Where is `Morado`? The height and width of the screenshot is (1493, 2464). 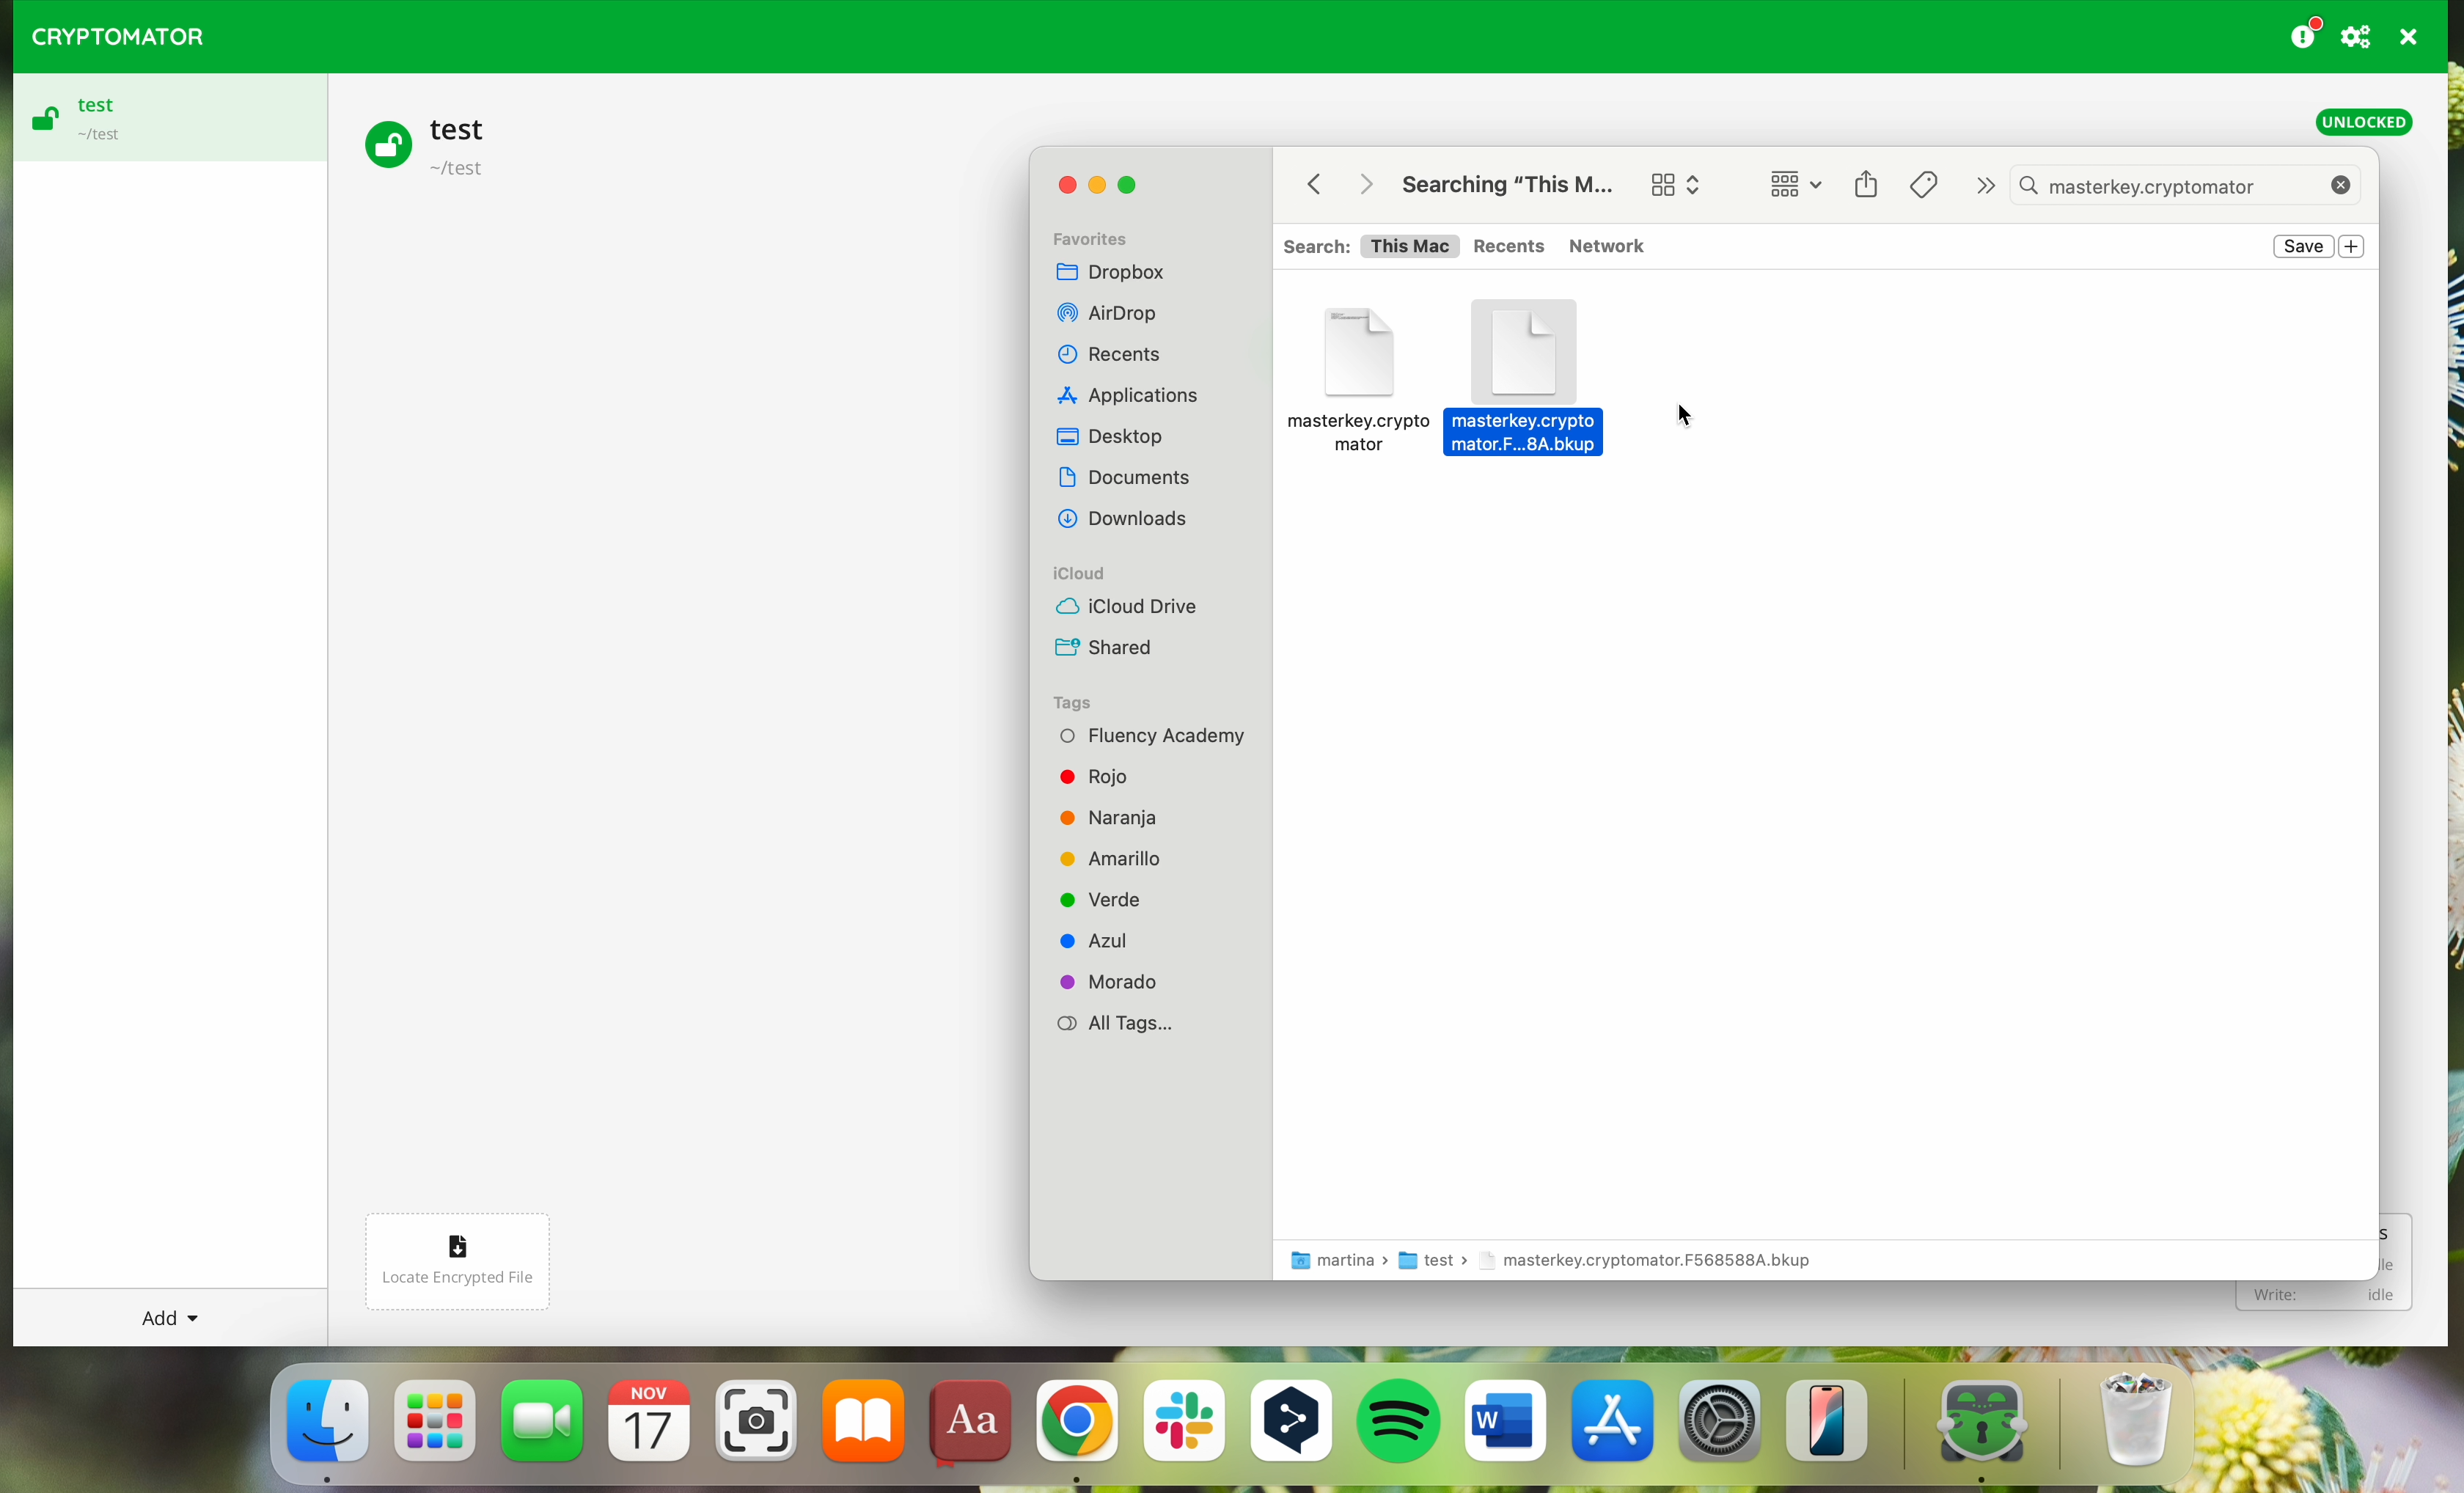
Morado is located at coordinates (1118, 981).